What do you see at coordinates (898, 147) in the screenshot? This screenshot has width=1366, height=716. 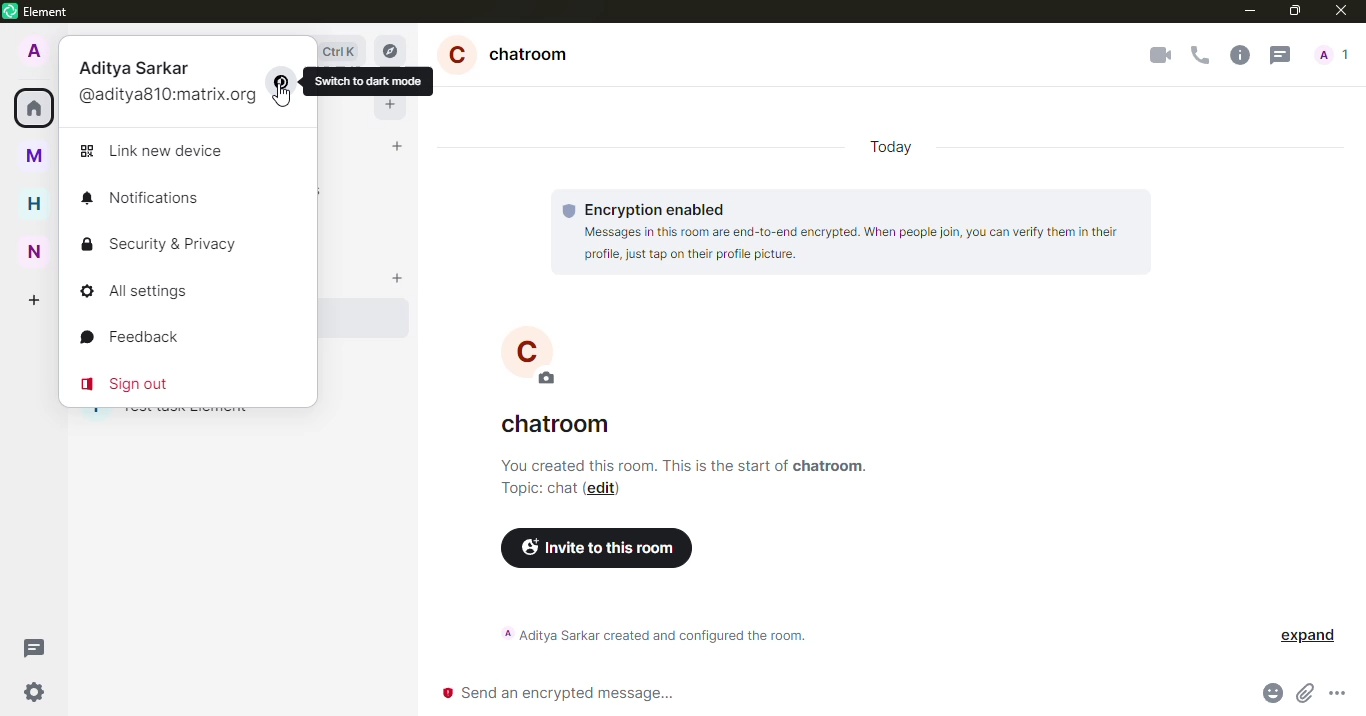 I see `today` at bounding box center [898, 147].